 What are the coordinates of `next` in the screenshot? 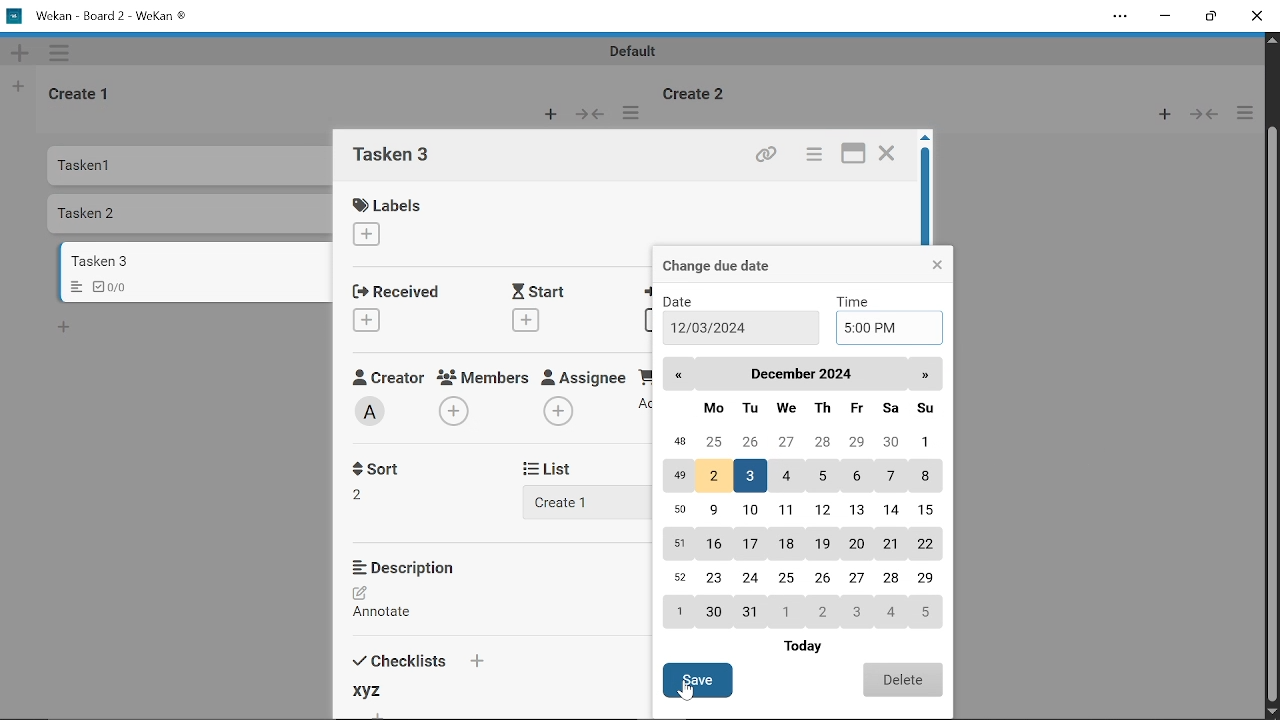 It's located at (927, 374).